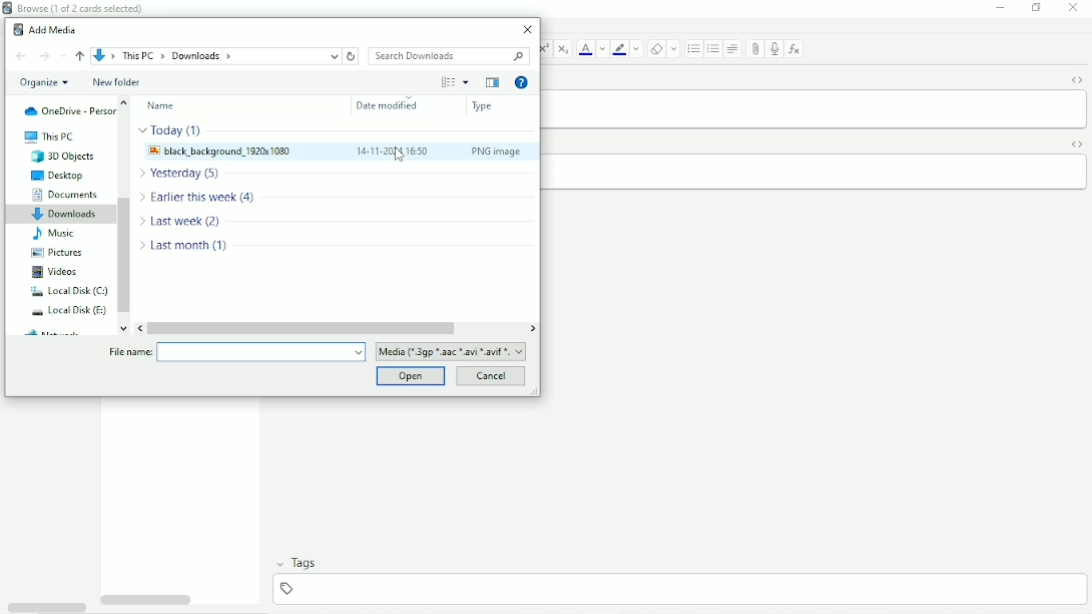  What do you see at coordinates (494, 83) in the screenshot?
I see `Show the previous pane` at bounding box center [494, 83].